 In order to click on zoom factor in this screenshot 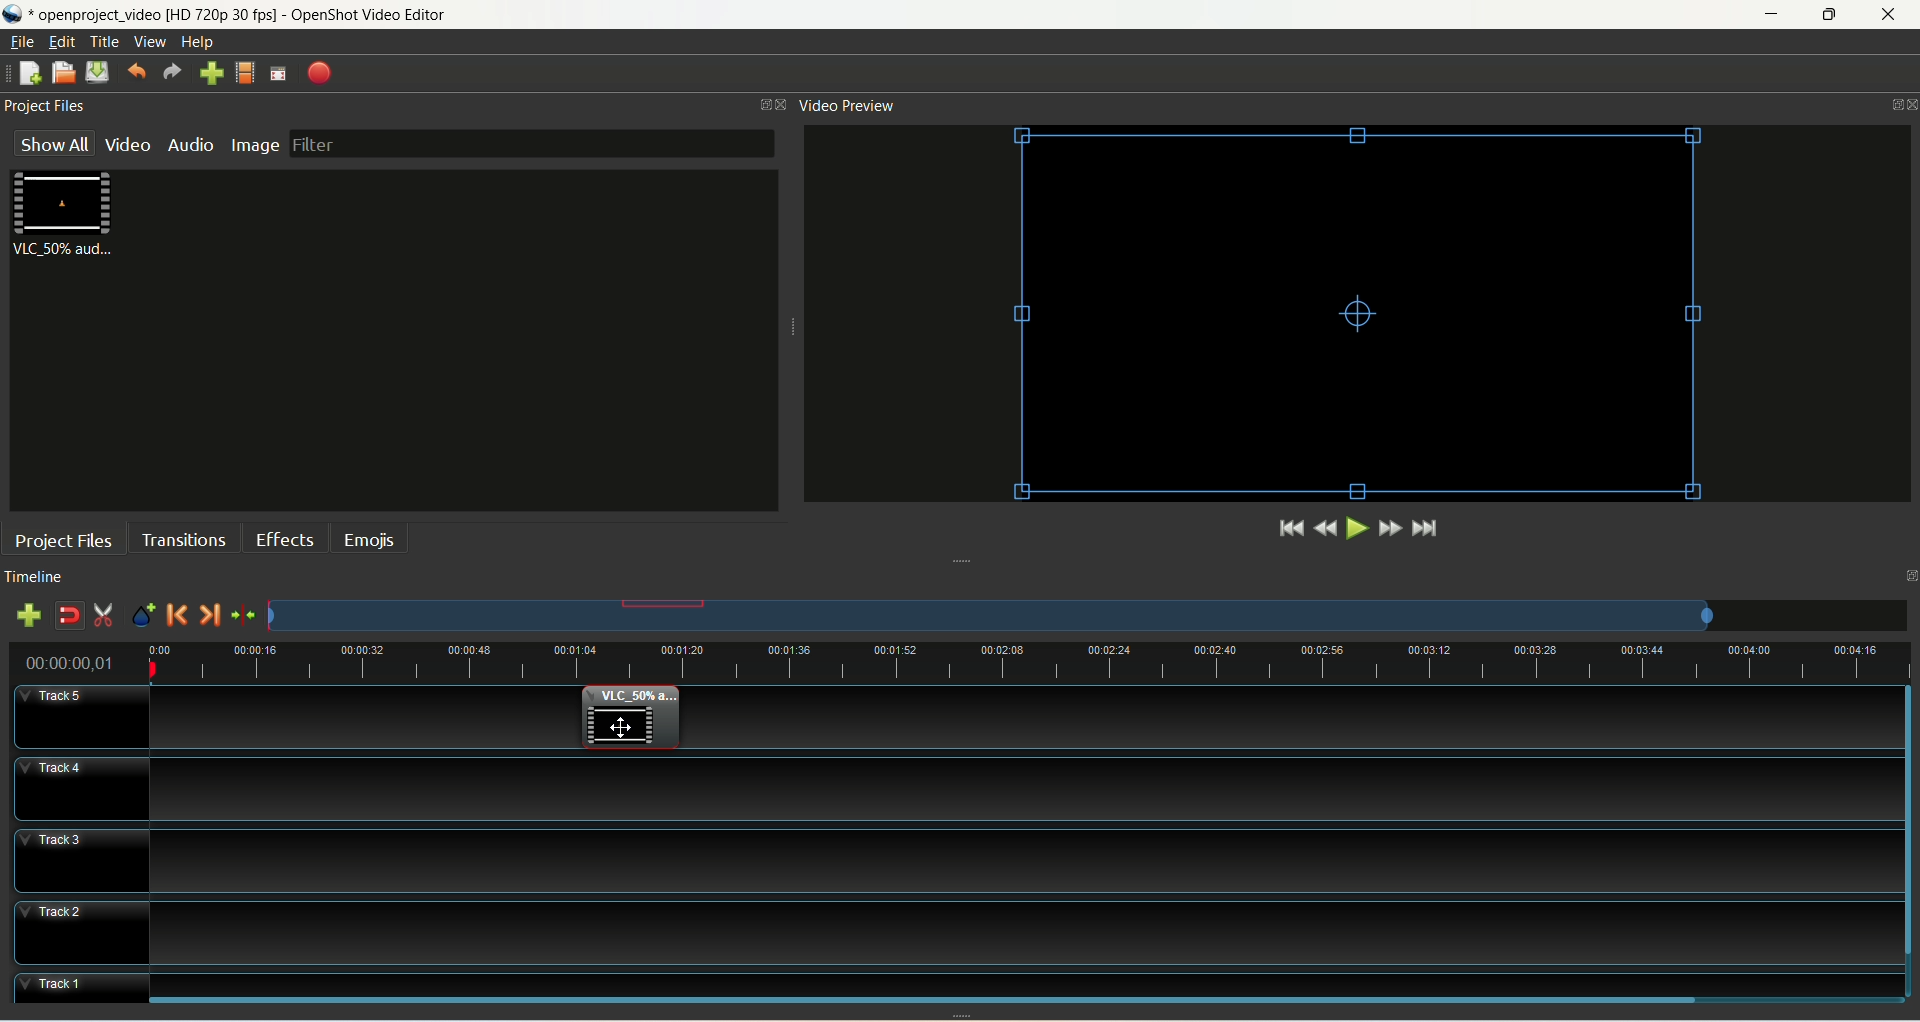, I will do `click(1088, 615)`.